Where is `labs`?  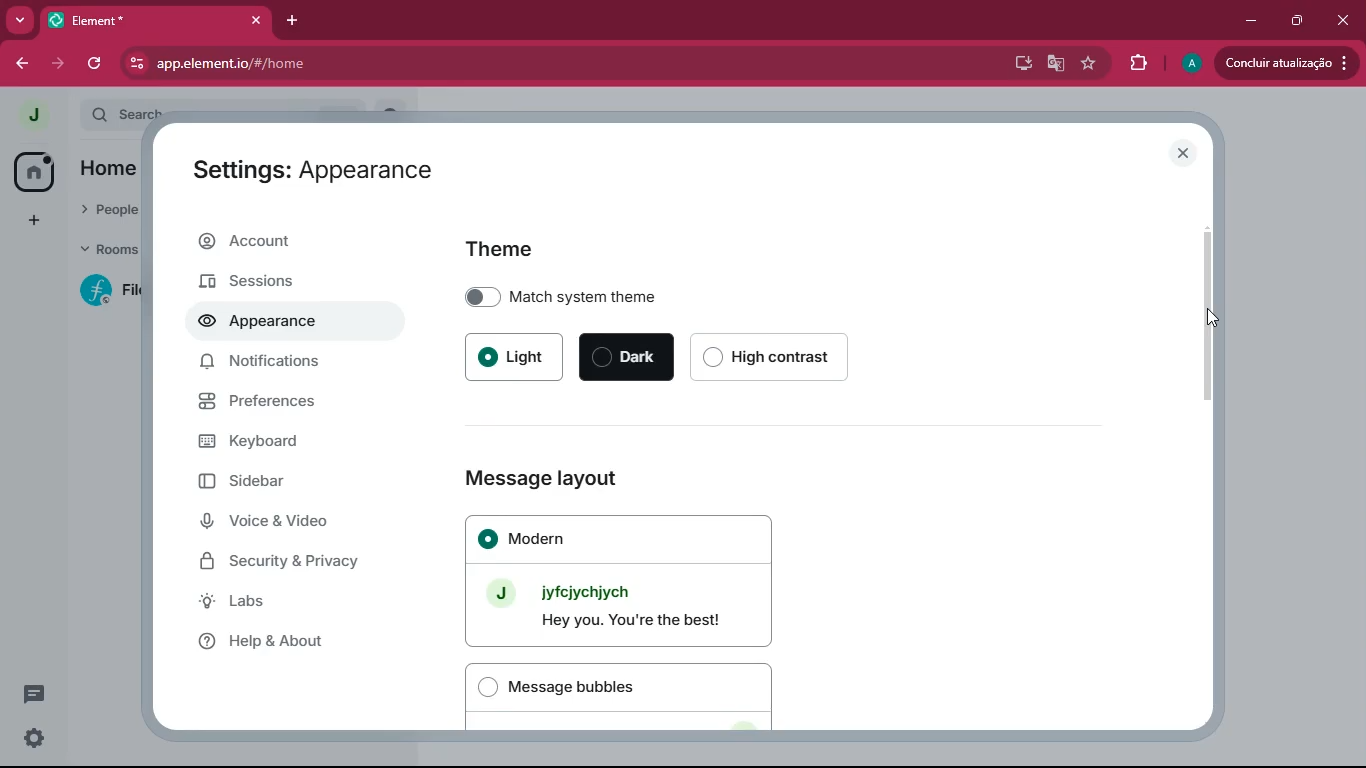 labs is located at coordinates (286, 603).